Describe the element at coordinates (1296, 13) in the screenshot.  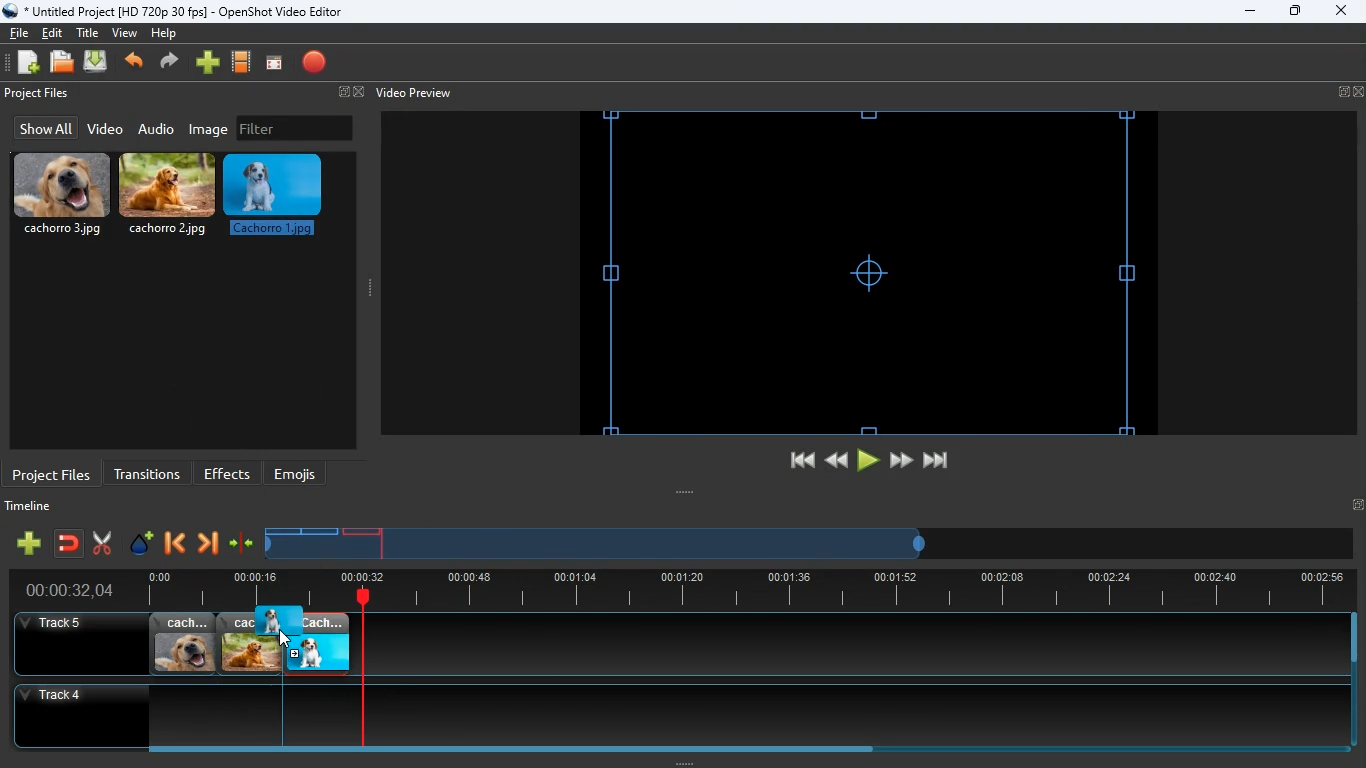
I see `maximize` at that location.